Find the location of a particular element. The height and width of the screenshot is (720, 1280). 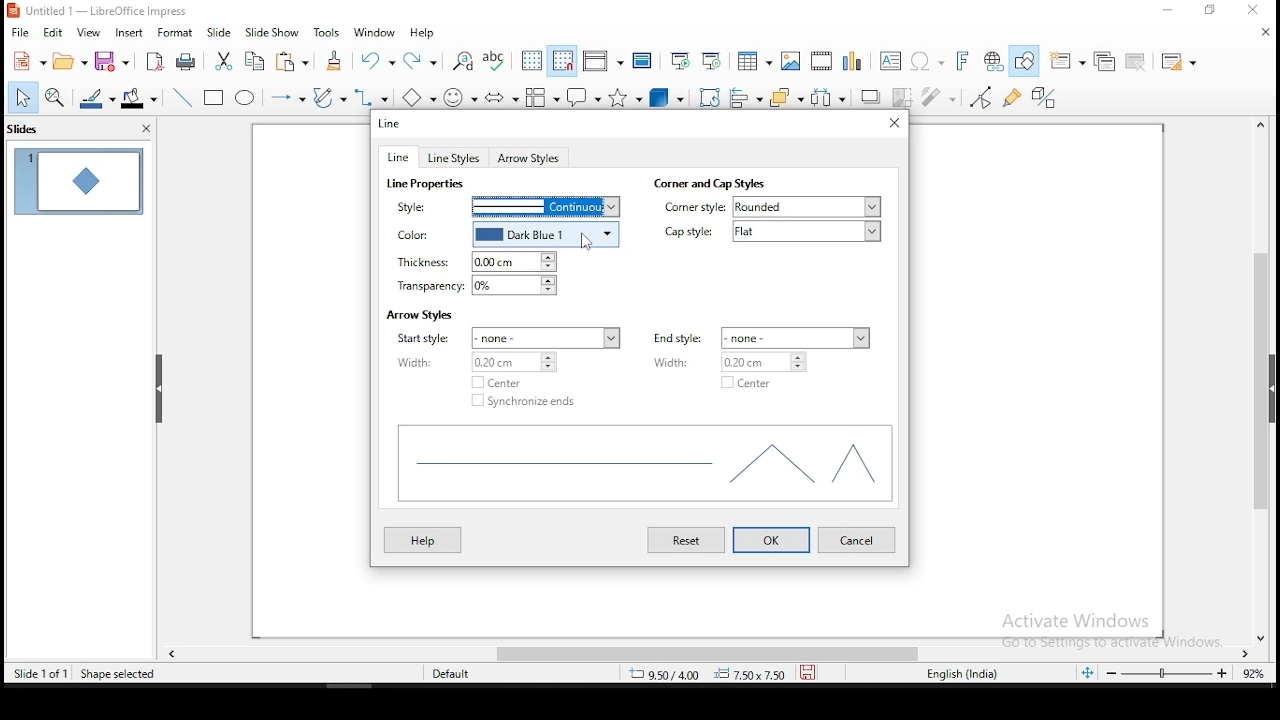

corner and cap styles is located at coordinates (708, 183).